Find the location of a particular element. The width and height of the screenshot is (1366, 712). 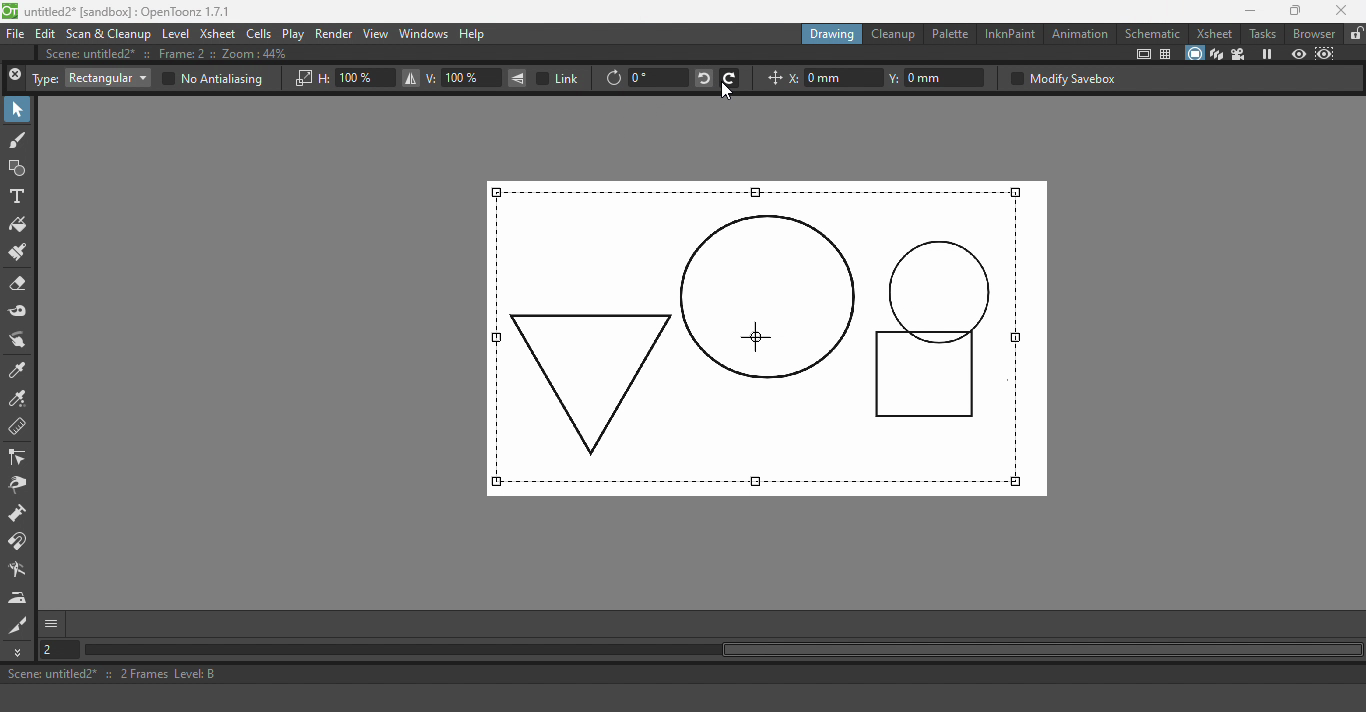

Help is located at coordinates (481, 33).